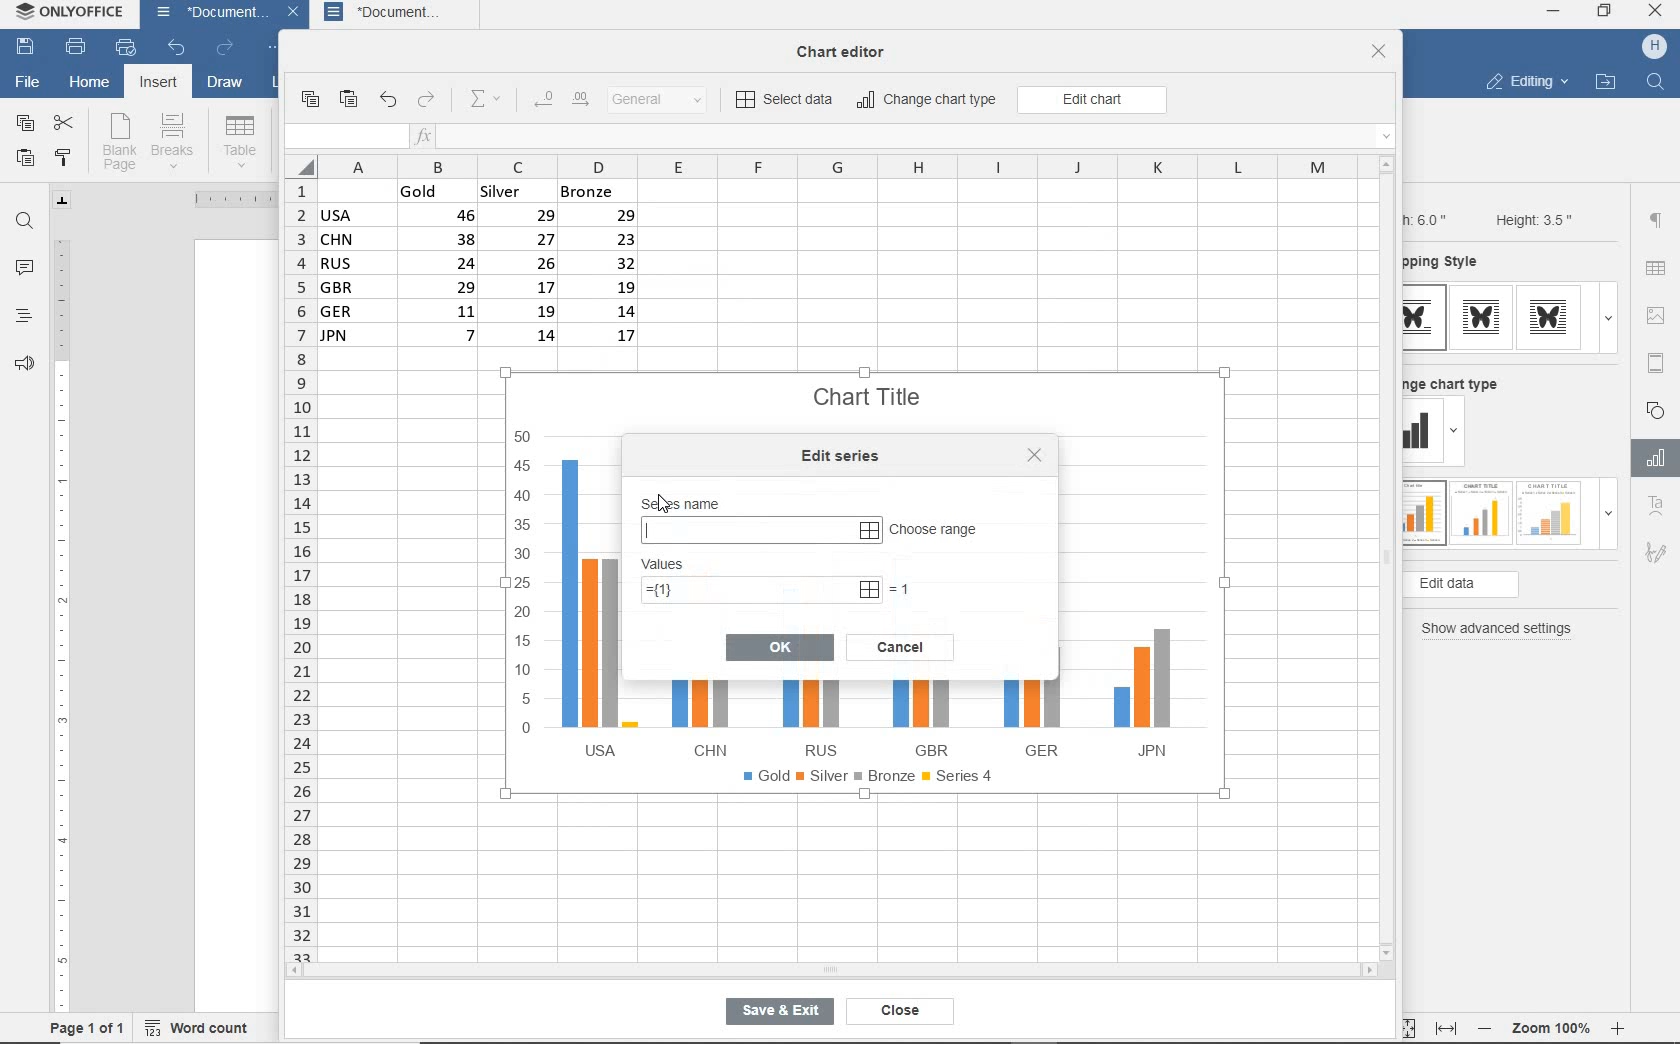 The image size is (1680, 1044). What do you see at coordinates (1657, 13) in the screenshot?
I see `close` at bounding box center [1657, 13].